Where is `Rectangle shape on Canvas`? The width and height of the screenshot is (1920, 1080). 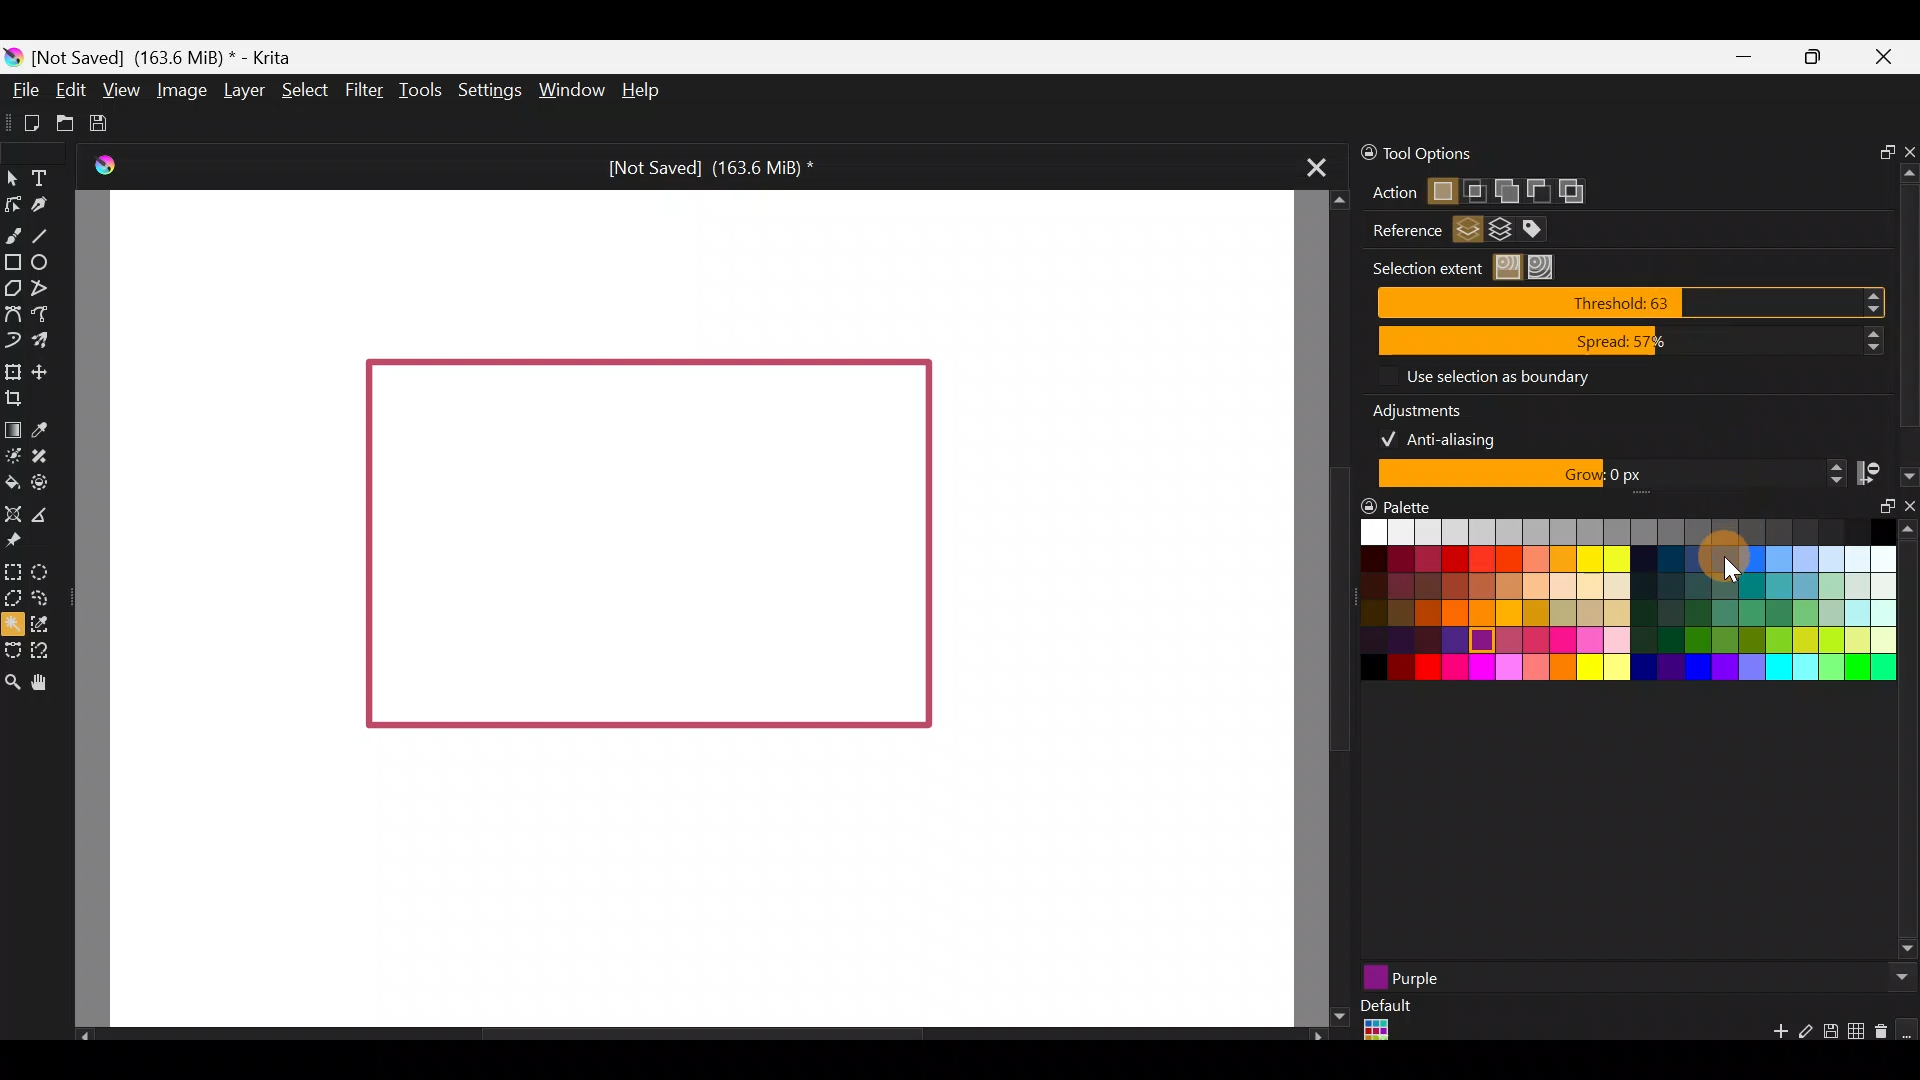 Rectangle shape on Canvas is located at coordinates (647, 547).